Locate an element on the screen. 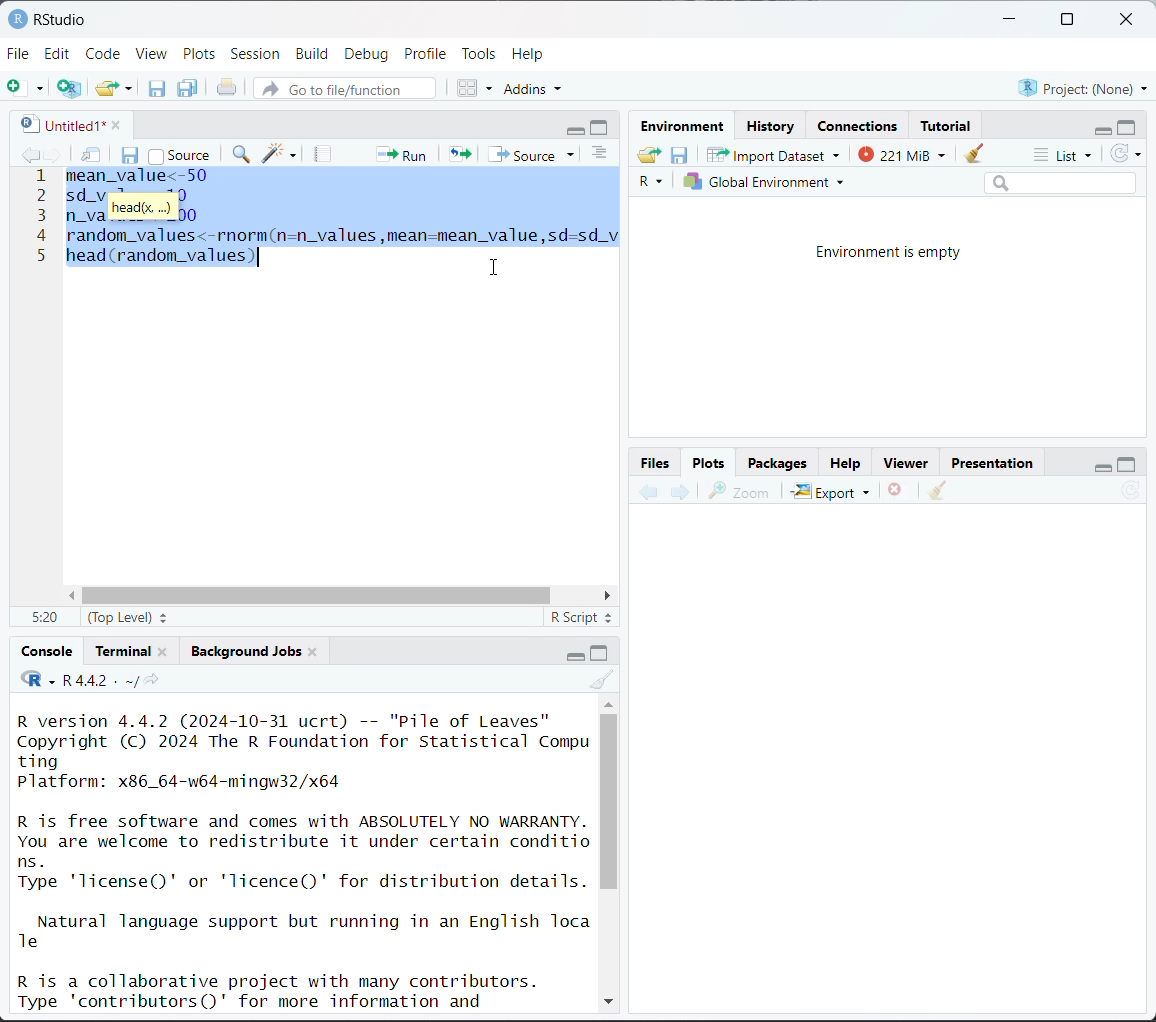 Image resolution: width=1156 pixels, height=1022 pixels. minimize is located at coordinates (576, 128).